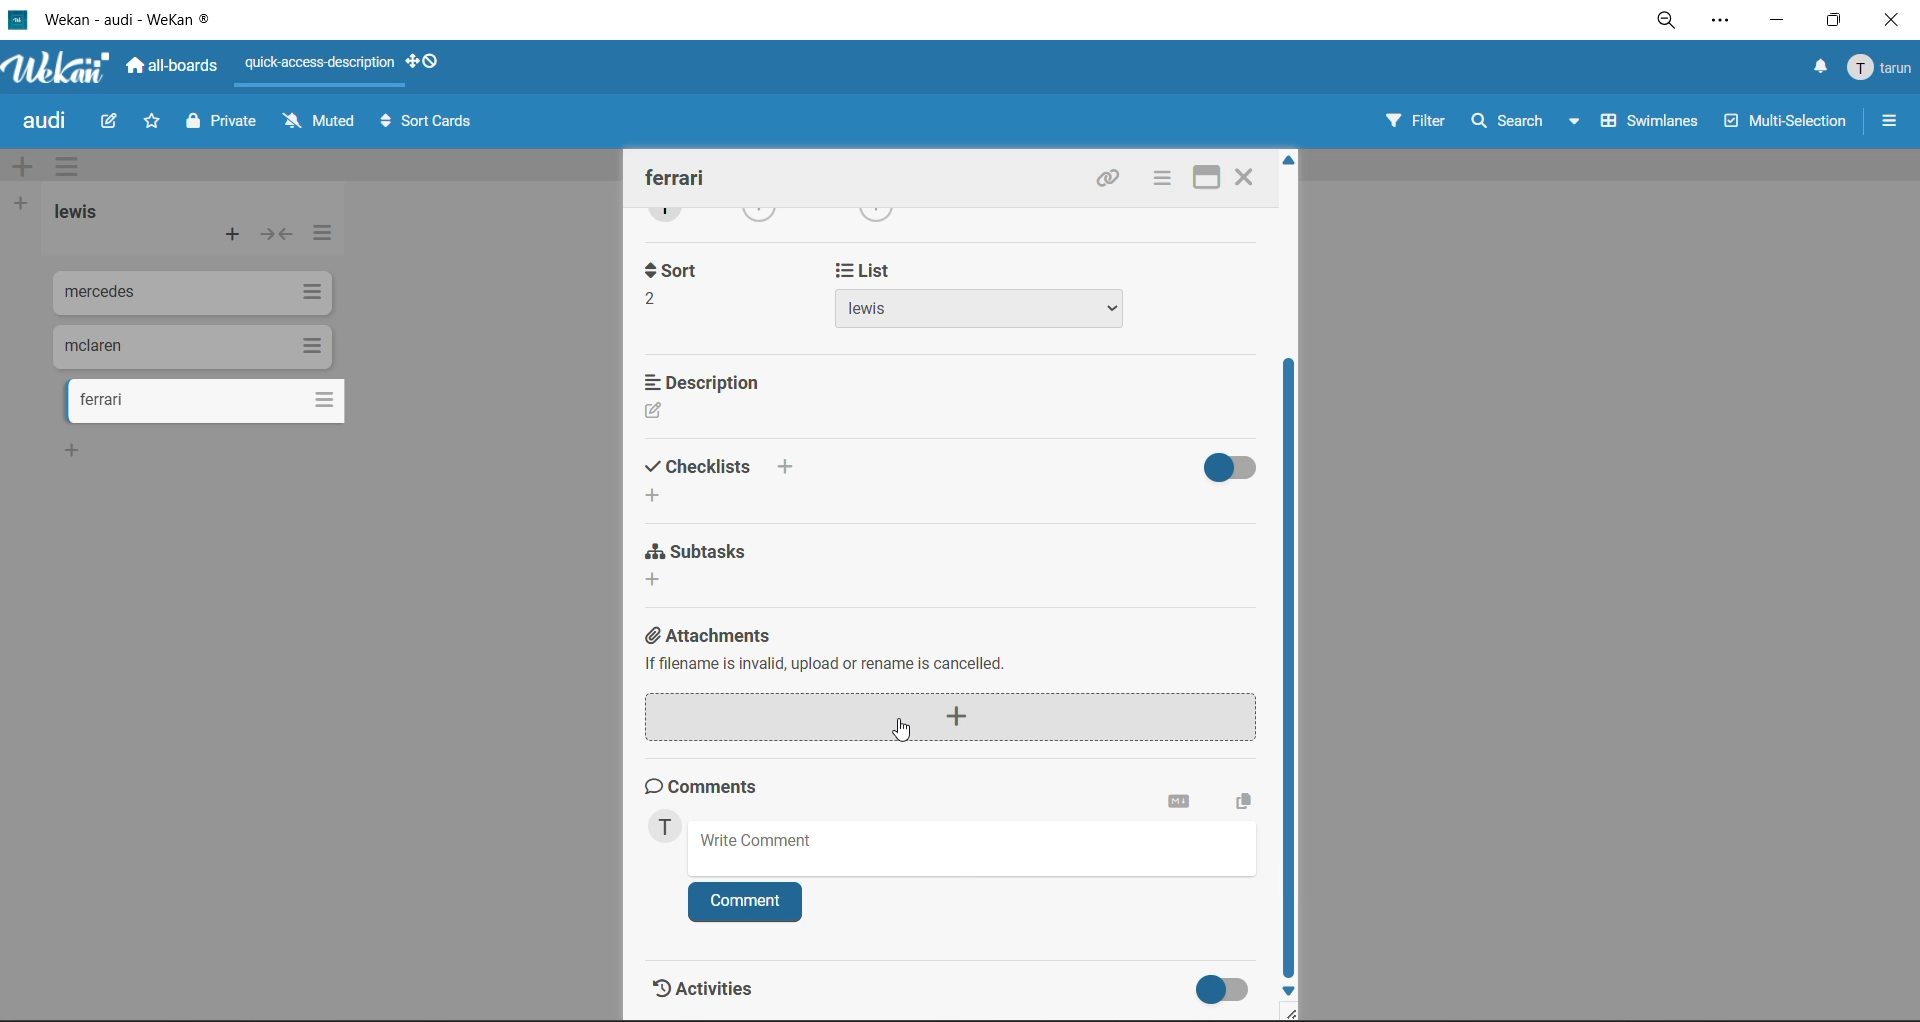  What do you see at coordinates (1243, 180) in the screenshot?
I see `close` at bounding box center [1243, 180].